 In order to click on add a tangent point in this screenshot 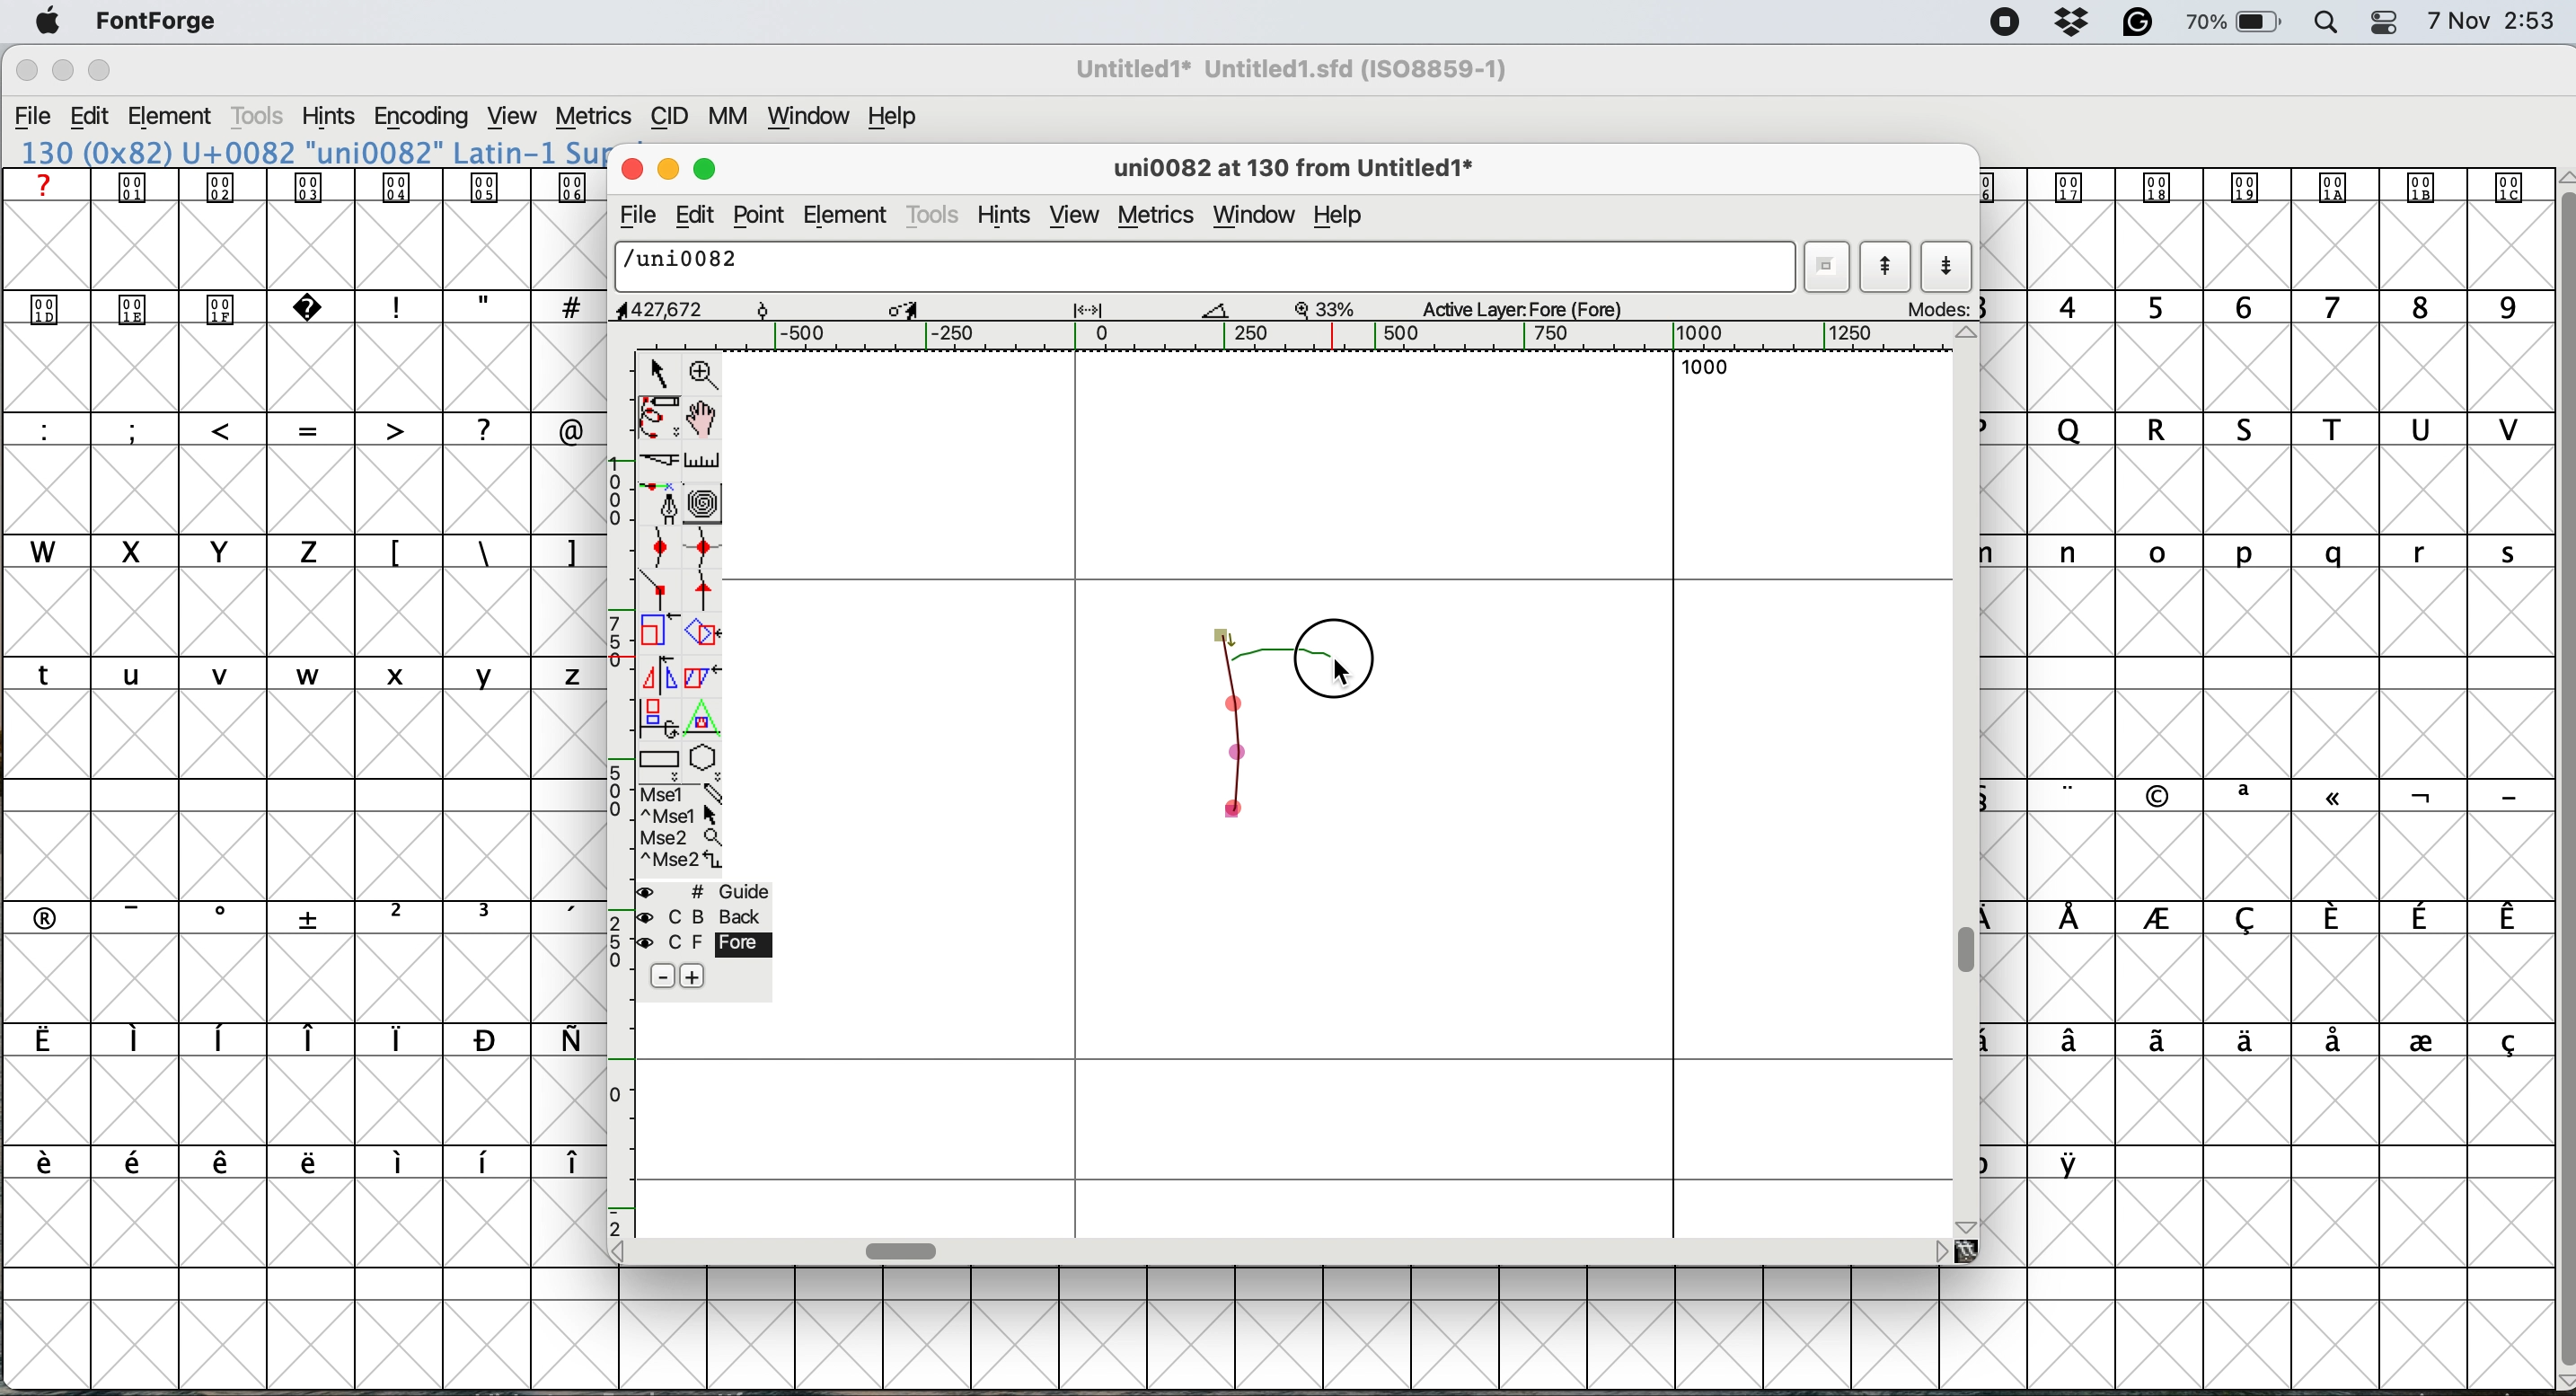, I will do `click(706, 594)`.